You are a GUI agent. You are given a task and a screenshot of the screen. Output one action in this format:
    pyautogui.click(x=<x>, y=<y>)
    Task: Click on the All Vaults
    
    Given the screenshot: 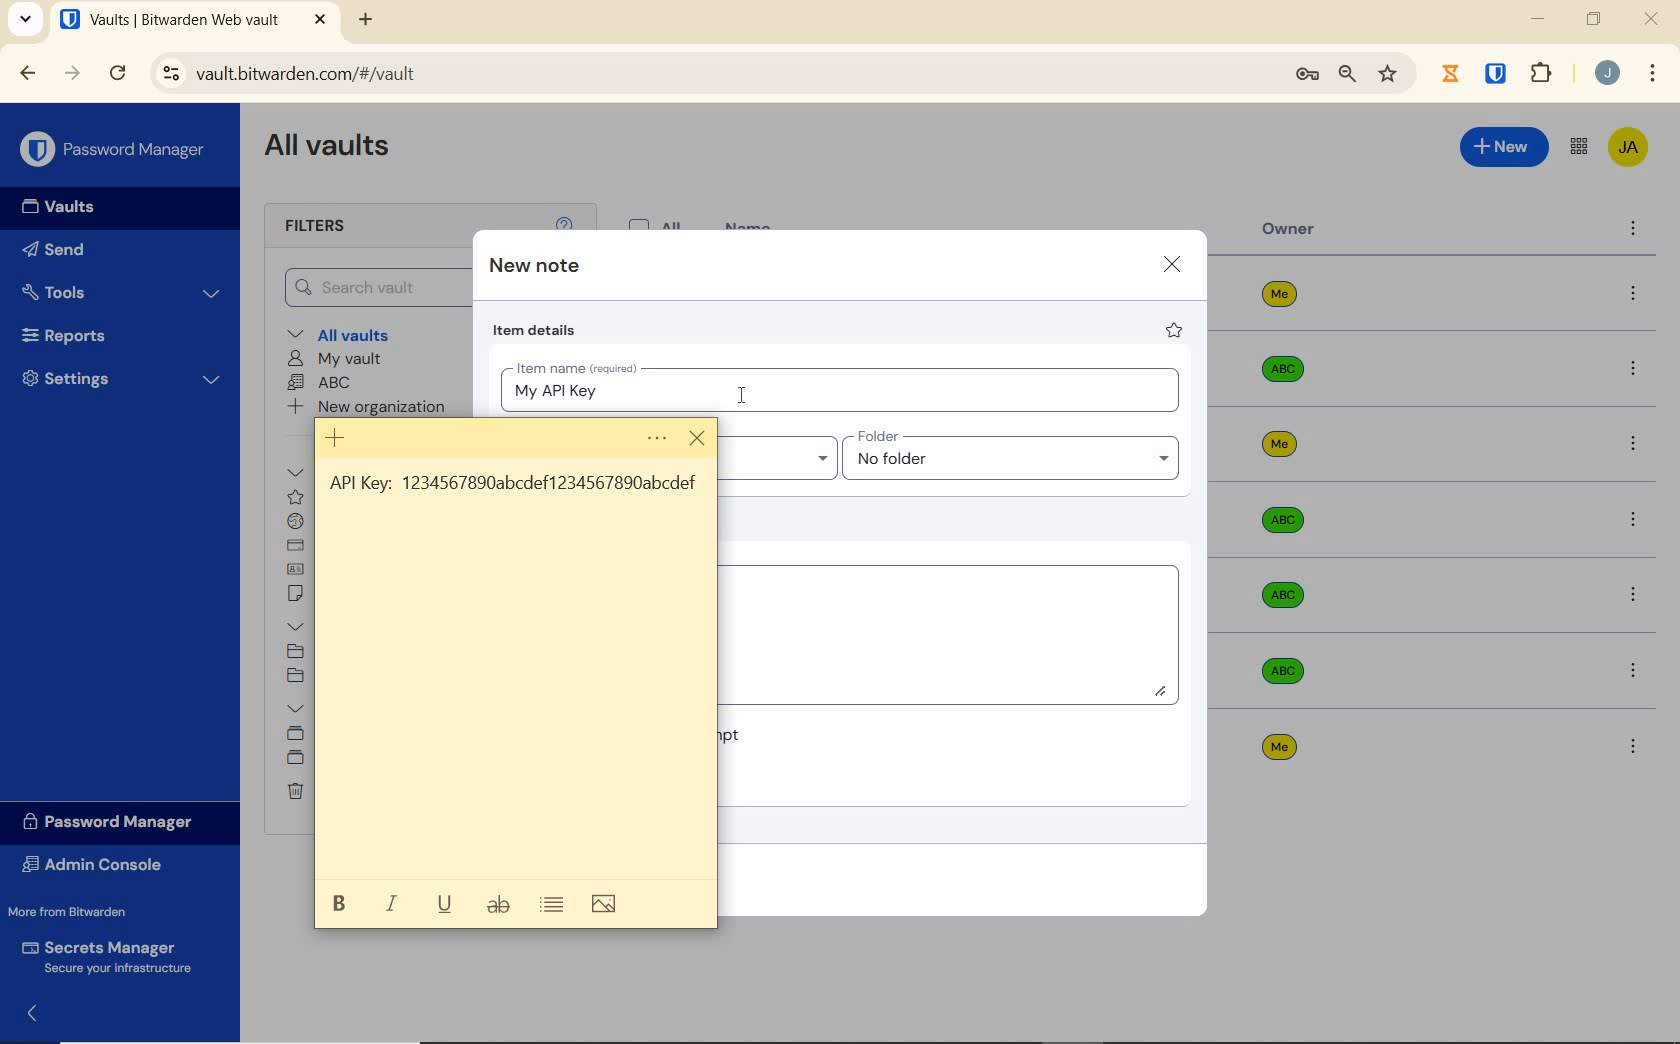 What is the action you would take?
    pyautogui.click(x=336, y=152)
    